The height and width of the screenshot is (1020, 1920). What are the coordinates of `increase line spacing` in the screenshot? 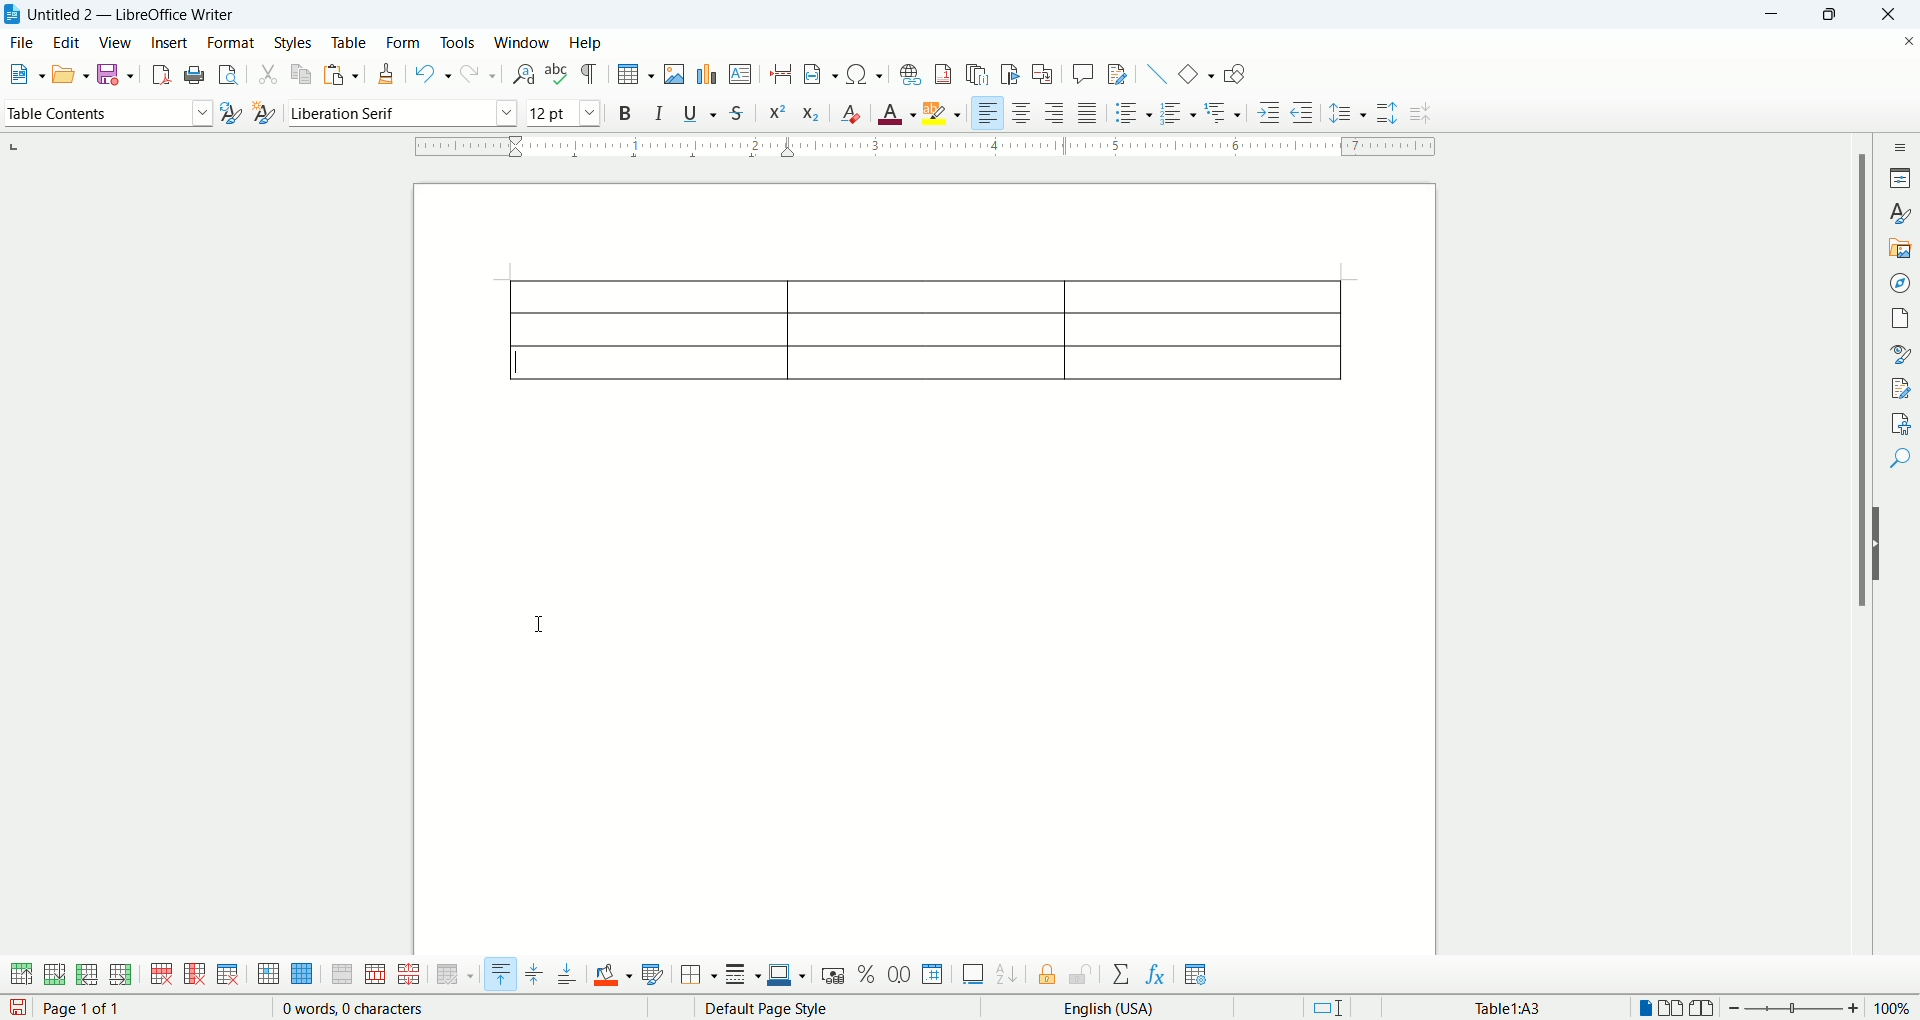 It's located at (1386, 115).